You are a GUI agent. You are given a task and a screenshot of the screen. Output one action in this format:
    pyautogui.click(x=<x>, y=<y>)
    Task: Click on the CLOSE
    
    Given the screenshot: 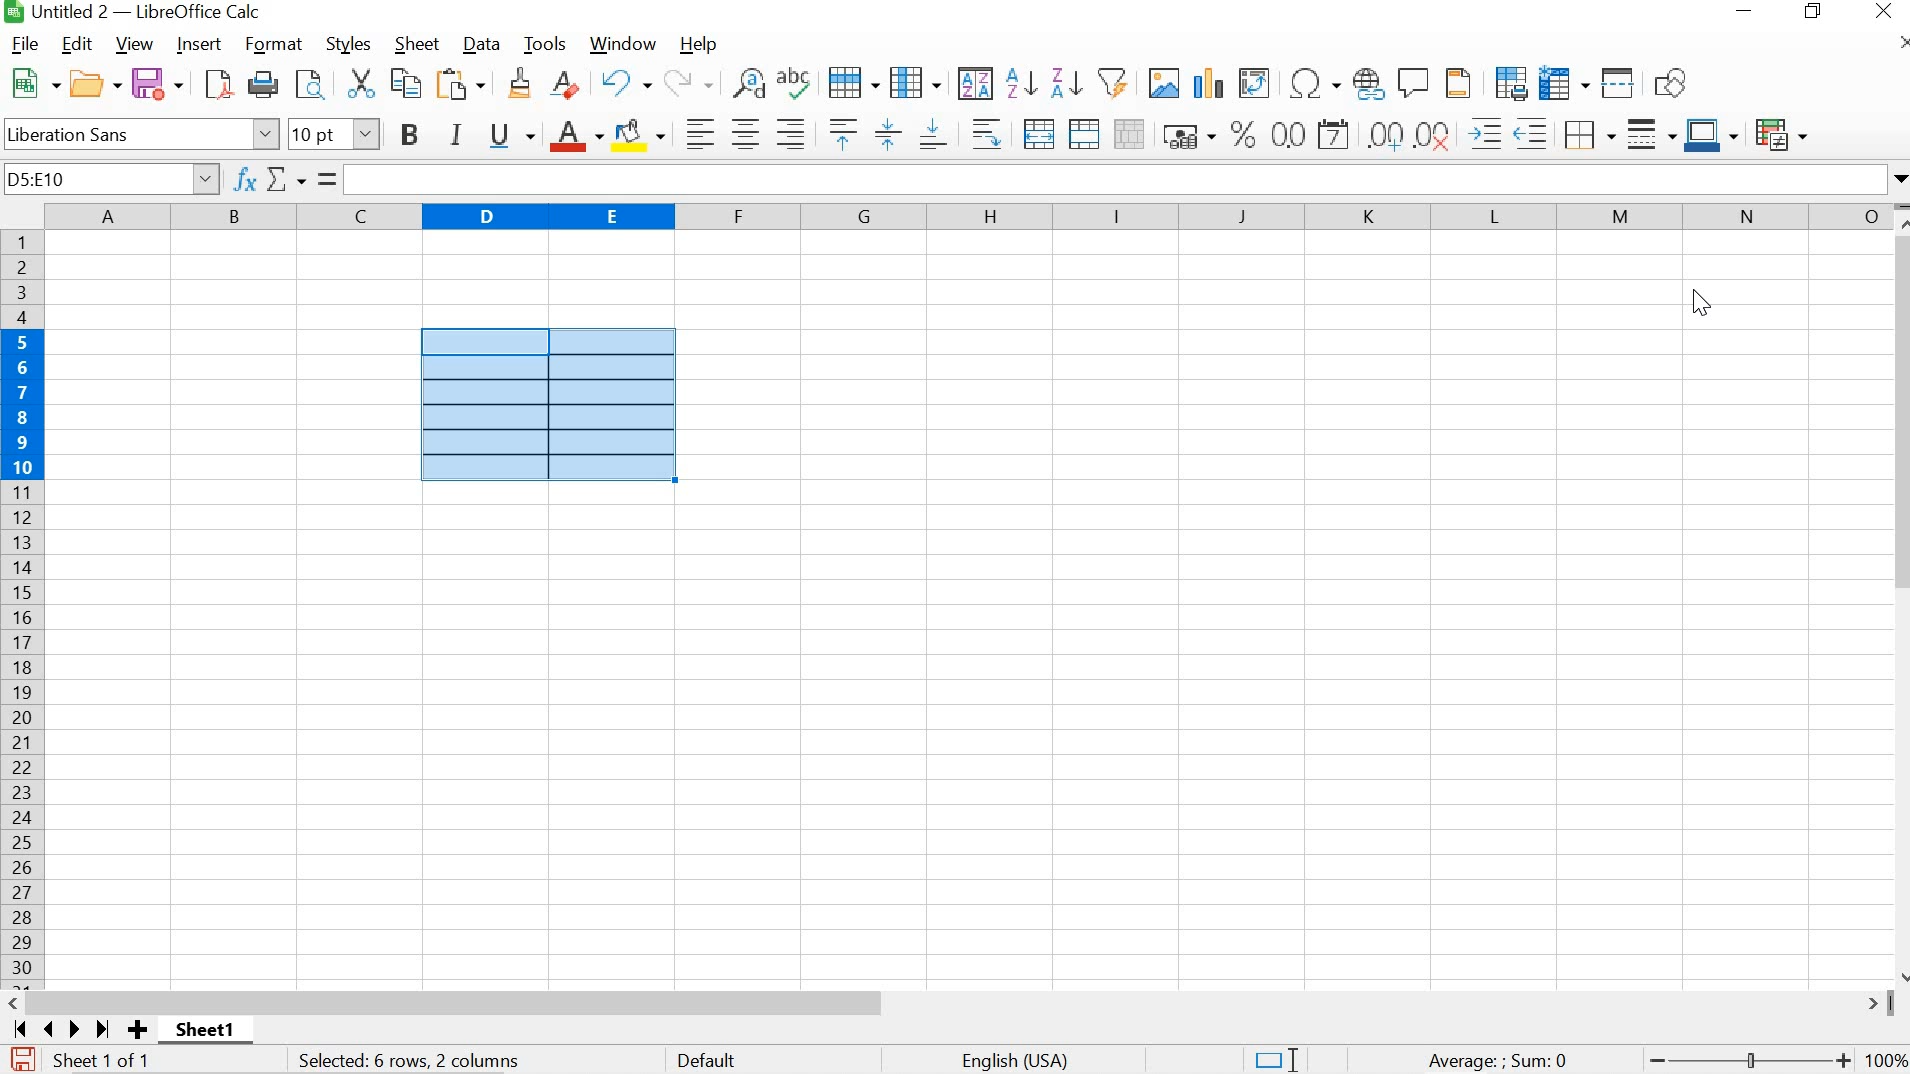 What is the action you would take?
    pyautogui.click(x=1883, y=11)
    